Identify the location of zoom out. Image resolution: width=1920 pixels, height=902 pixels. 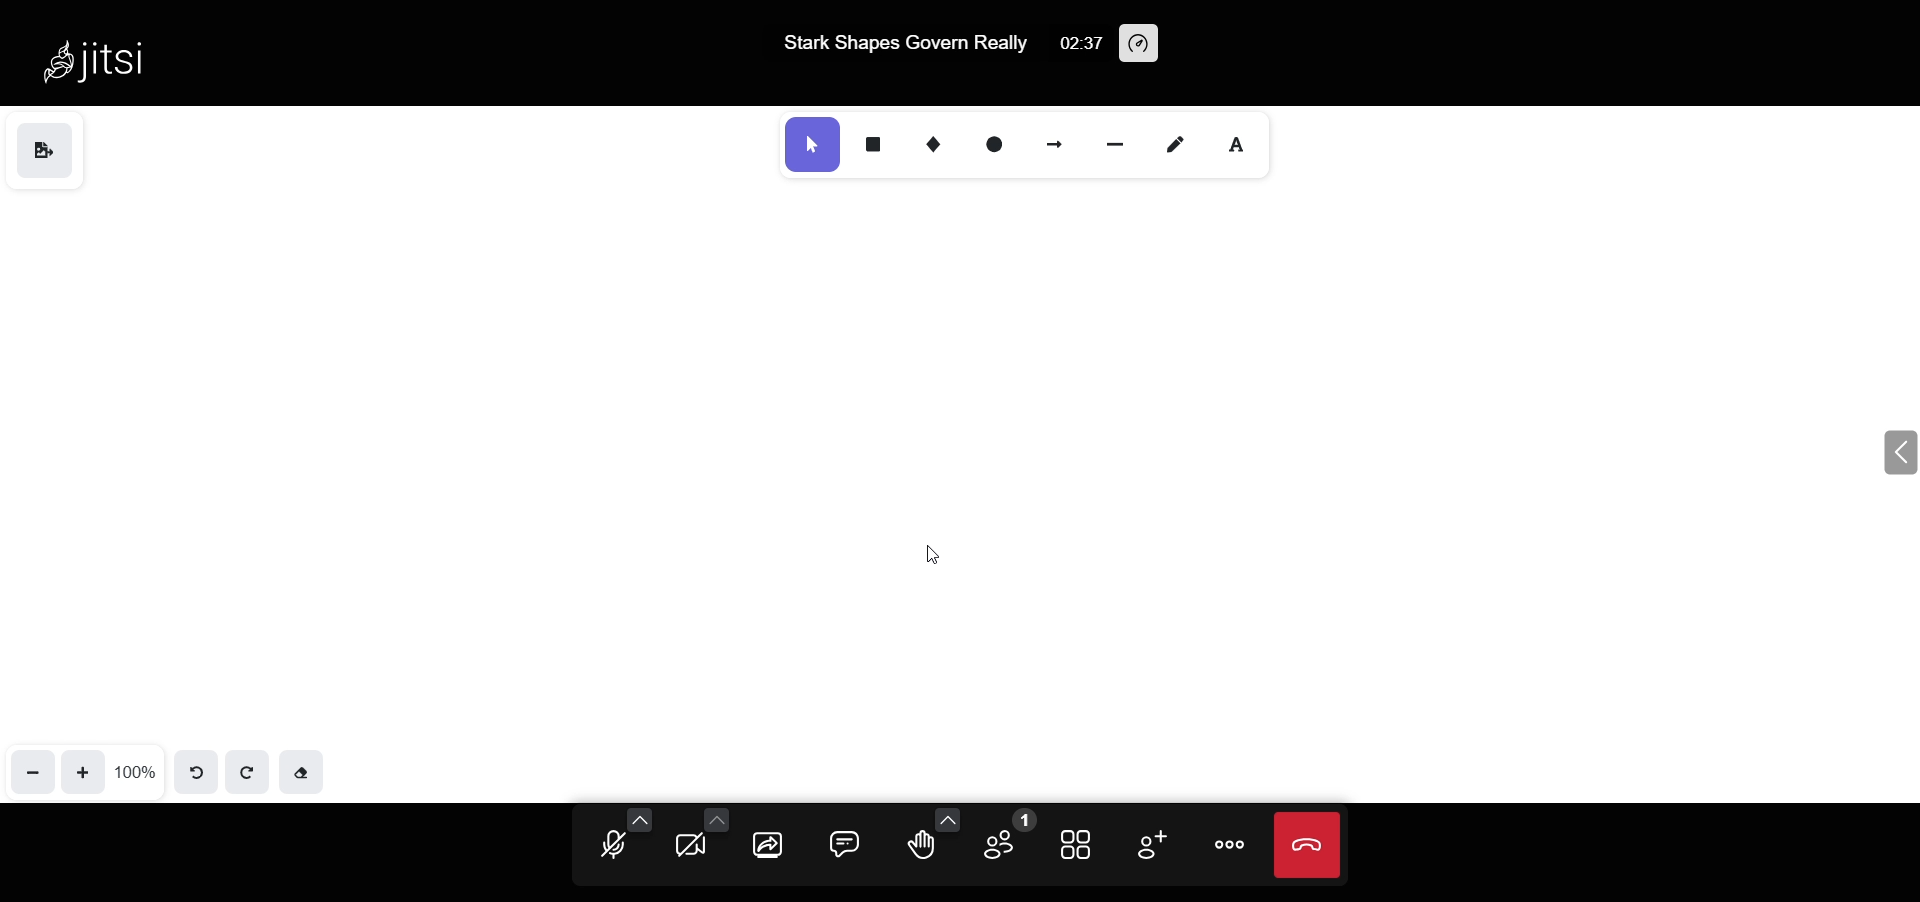
(34, 770).